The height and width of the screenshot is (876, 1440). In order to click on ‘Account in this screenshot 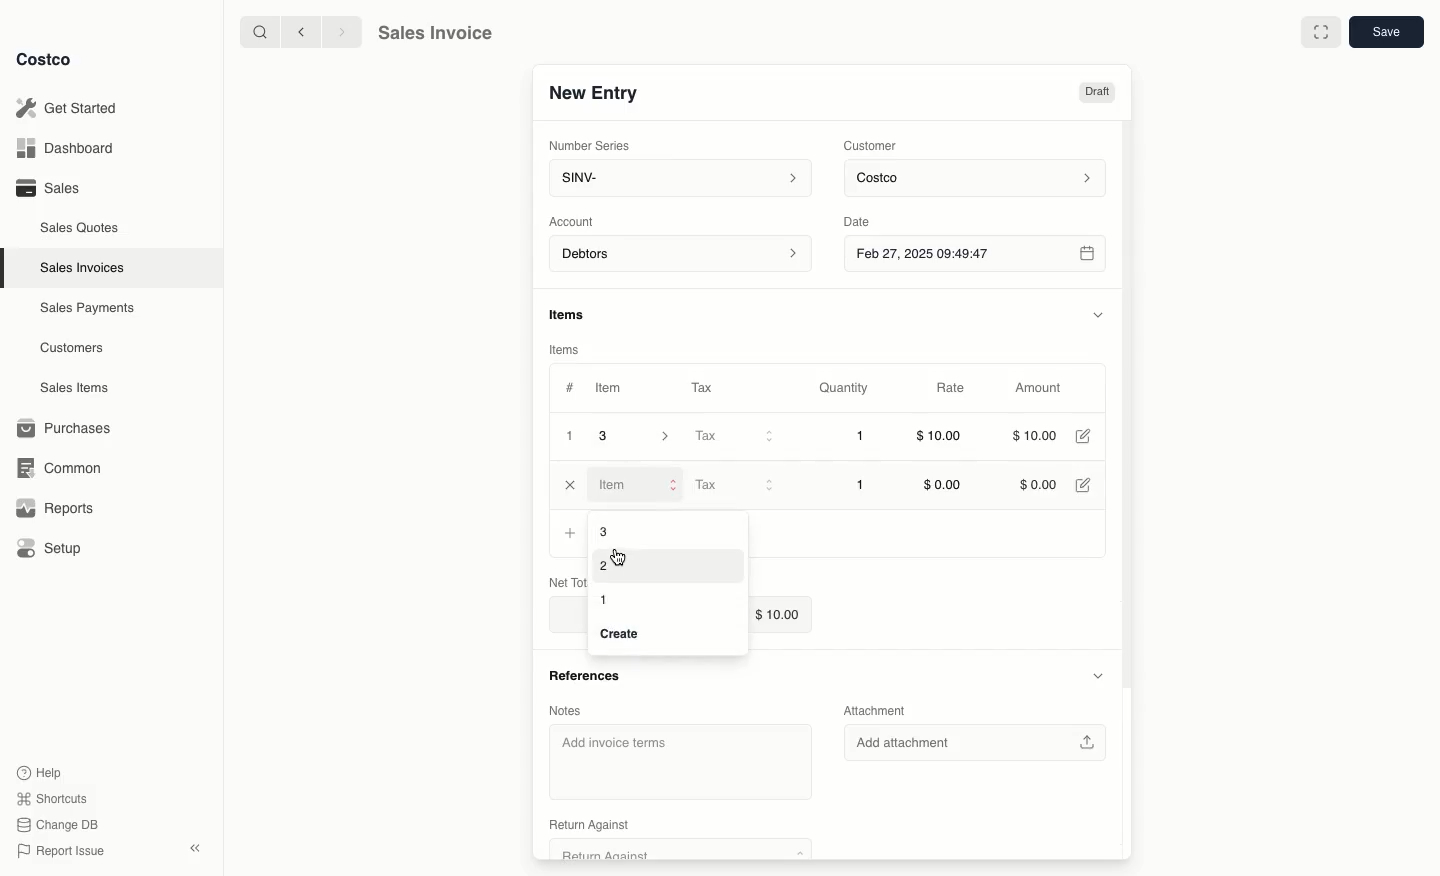, I will do `click(575, 220)`.